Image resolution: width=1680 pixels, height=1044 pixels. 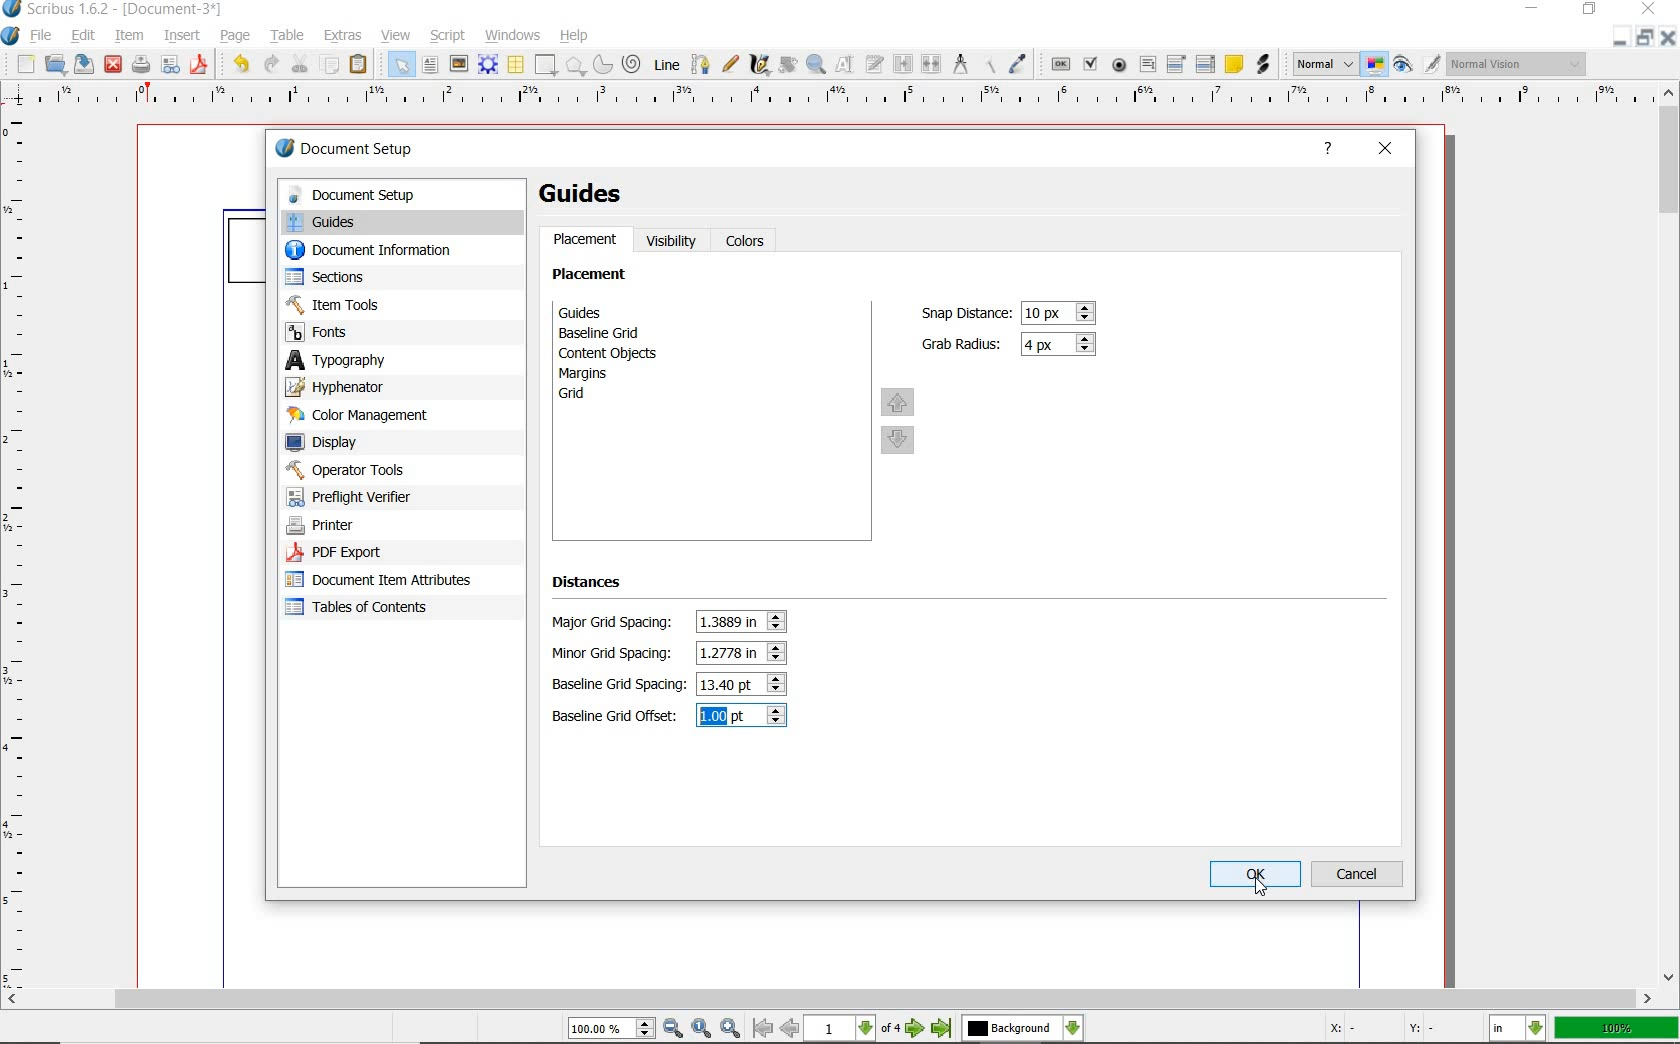 I want to click on copy item properties, so click(x=987, y=63).